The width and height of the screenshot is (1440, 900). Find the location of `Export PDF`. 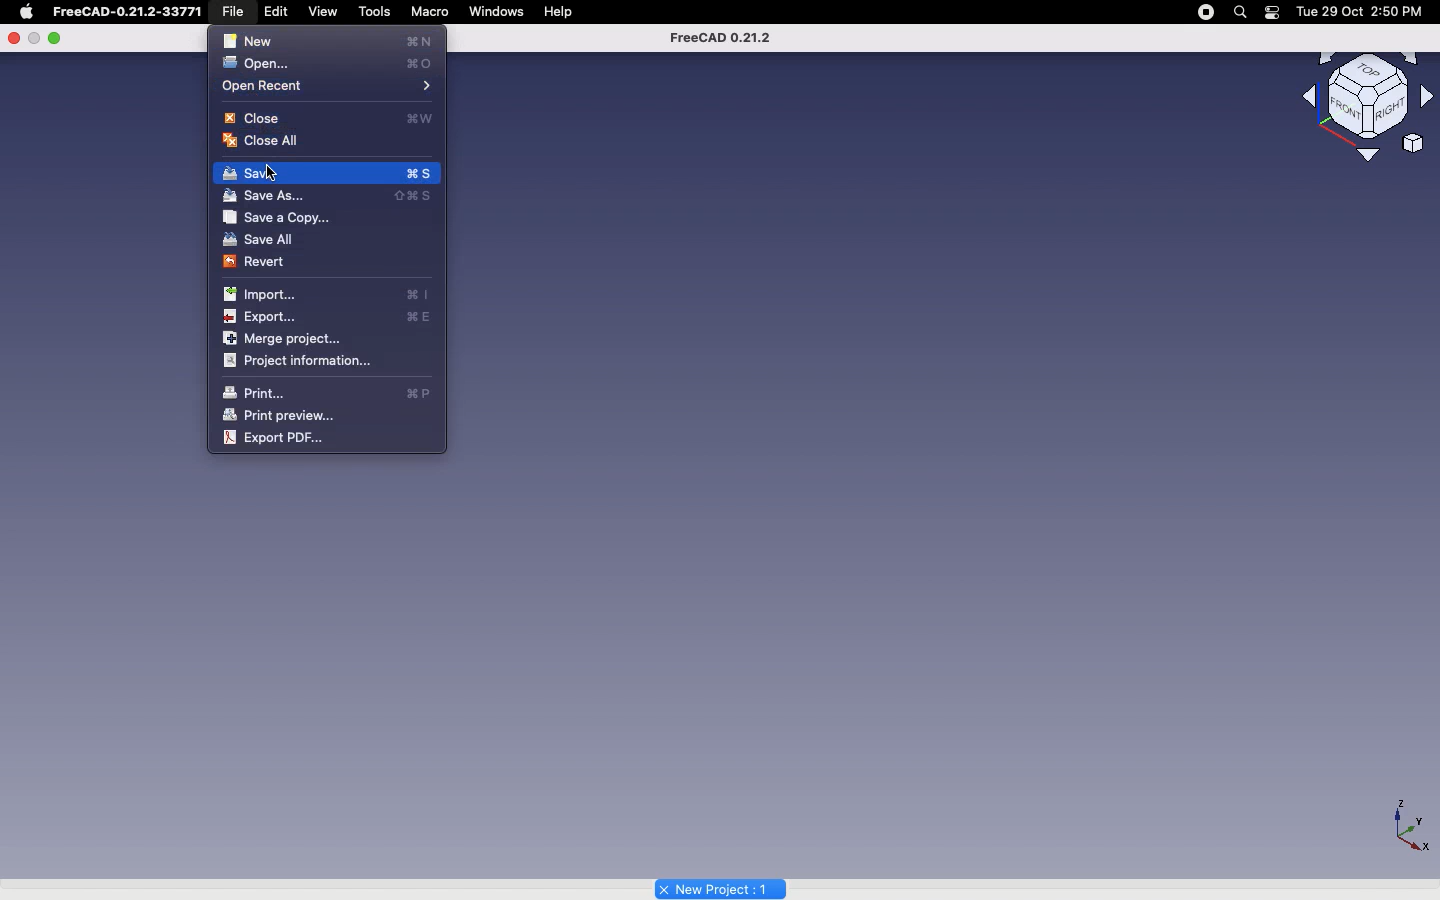

Export PDF is located at coordinates (275, 439).